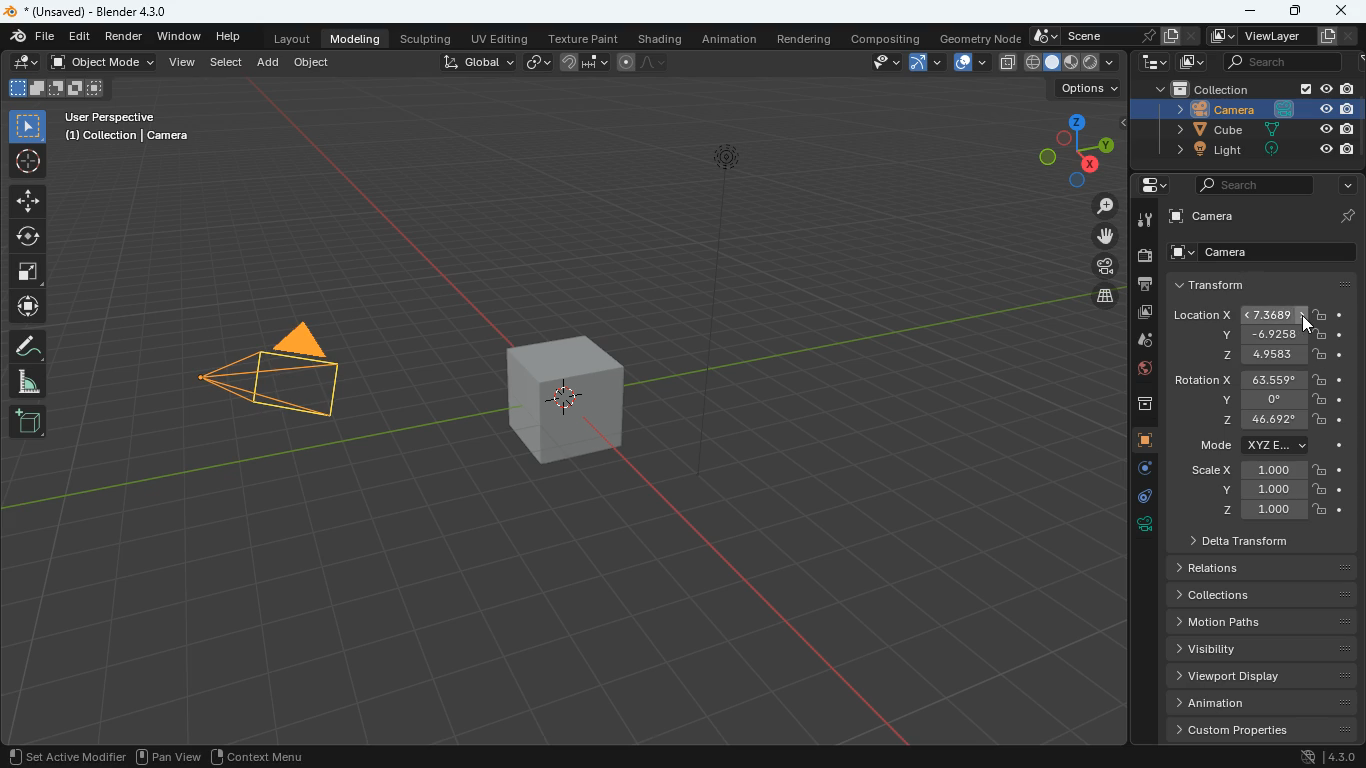  What do you see at coordinates (1252, 129) in the screenshot?
I see `cube` at bounding box center [1252, 129].